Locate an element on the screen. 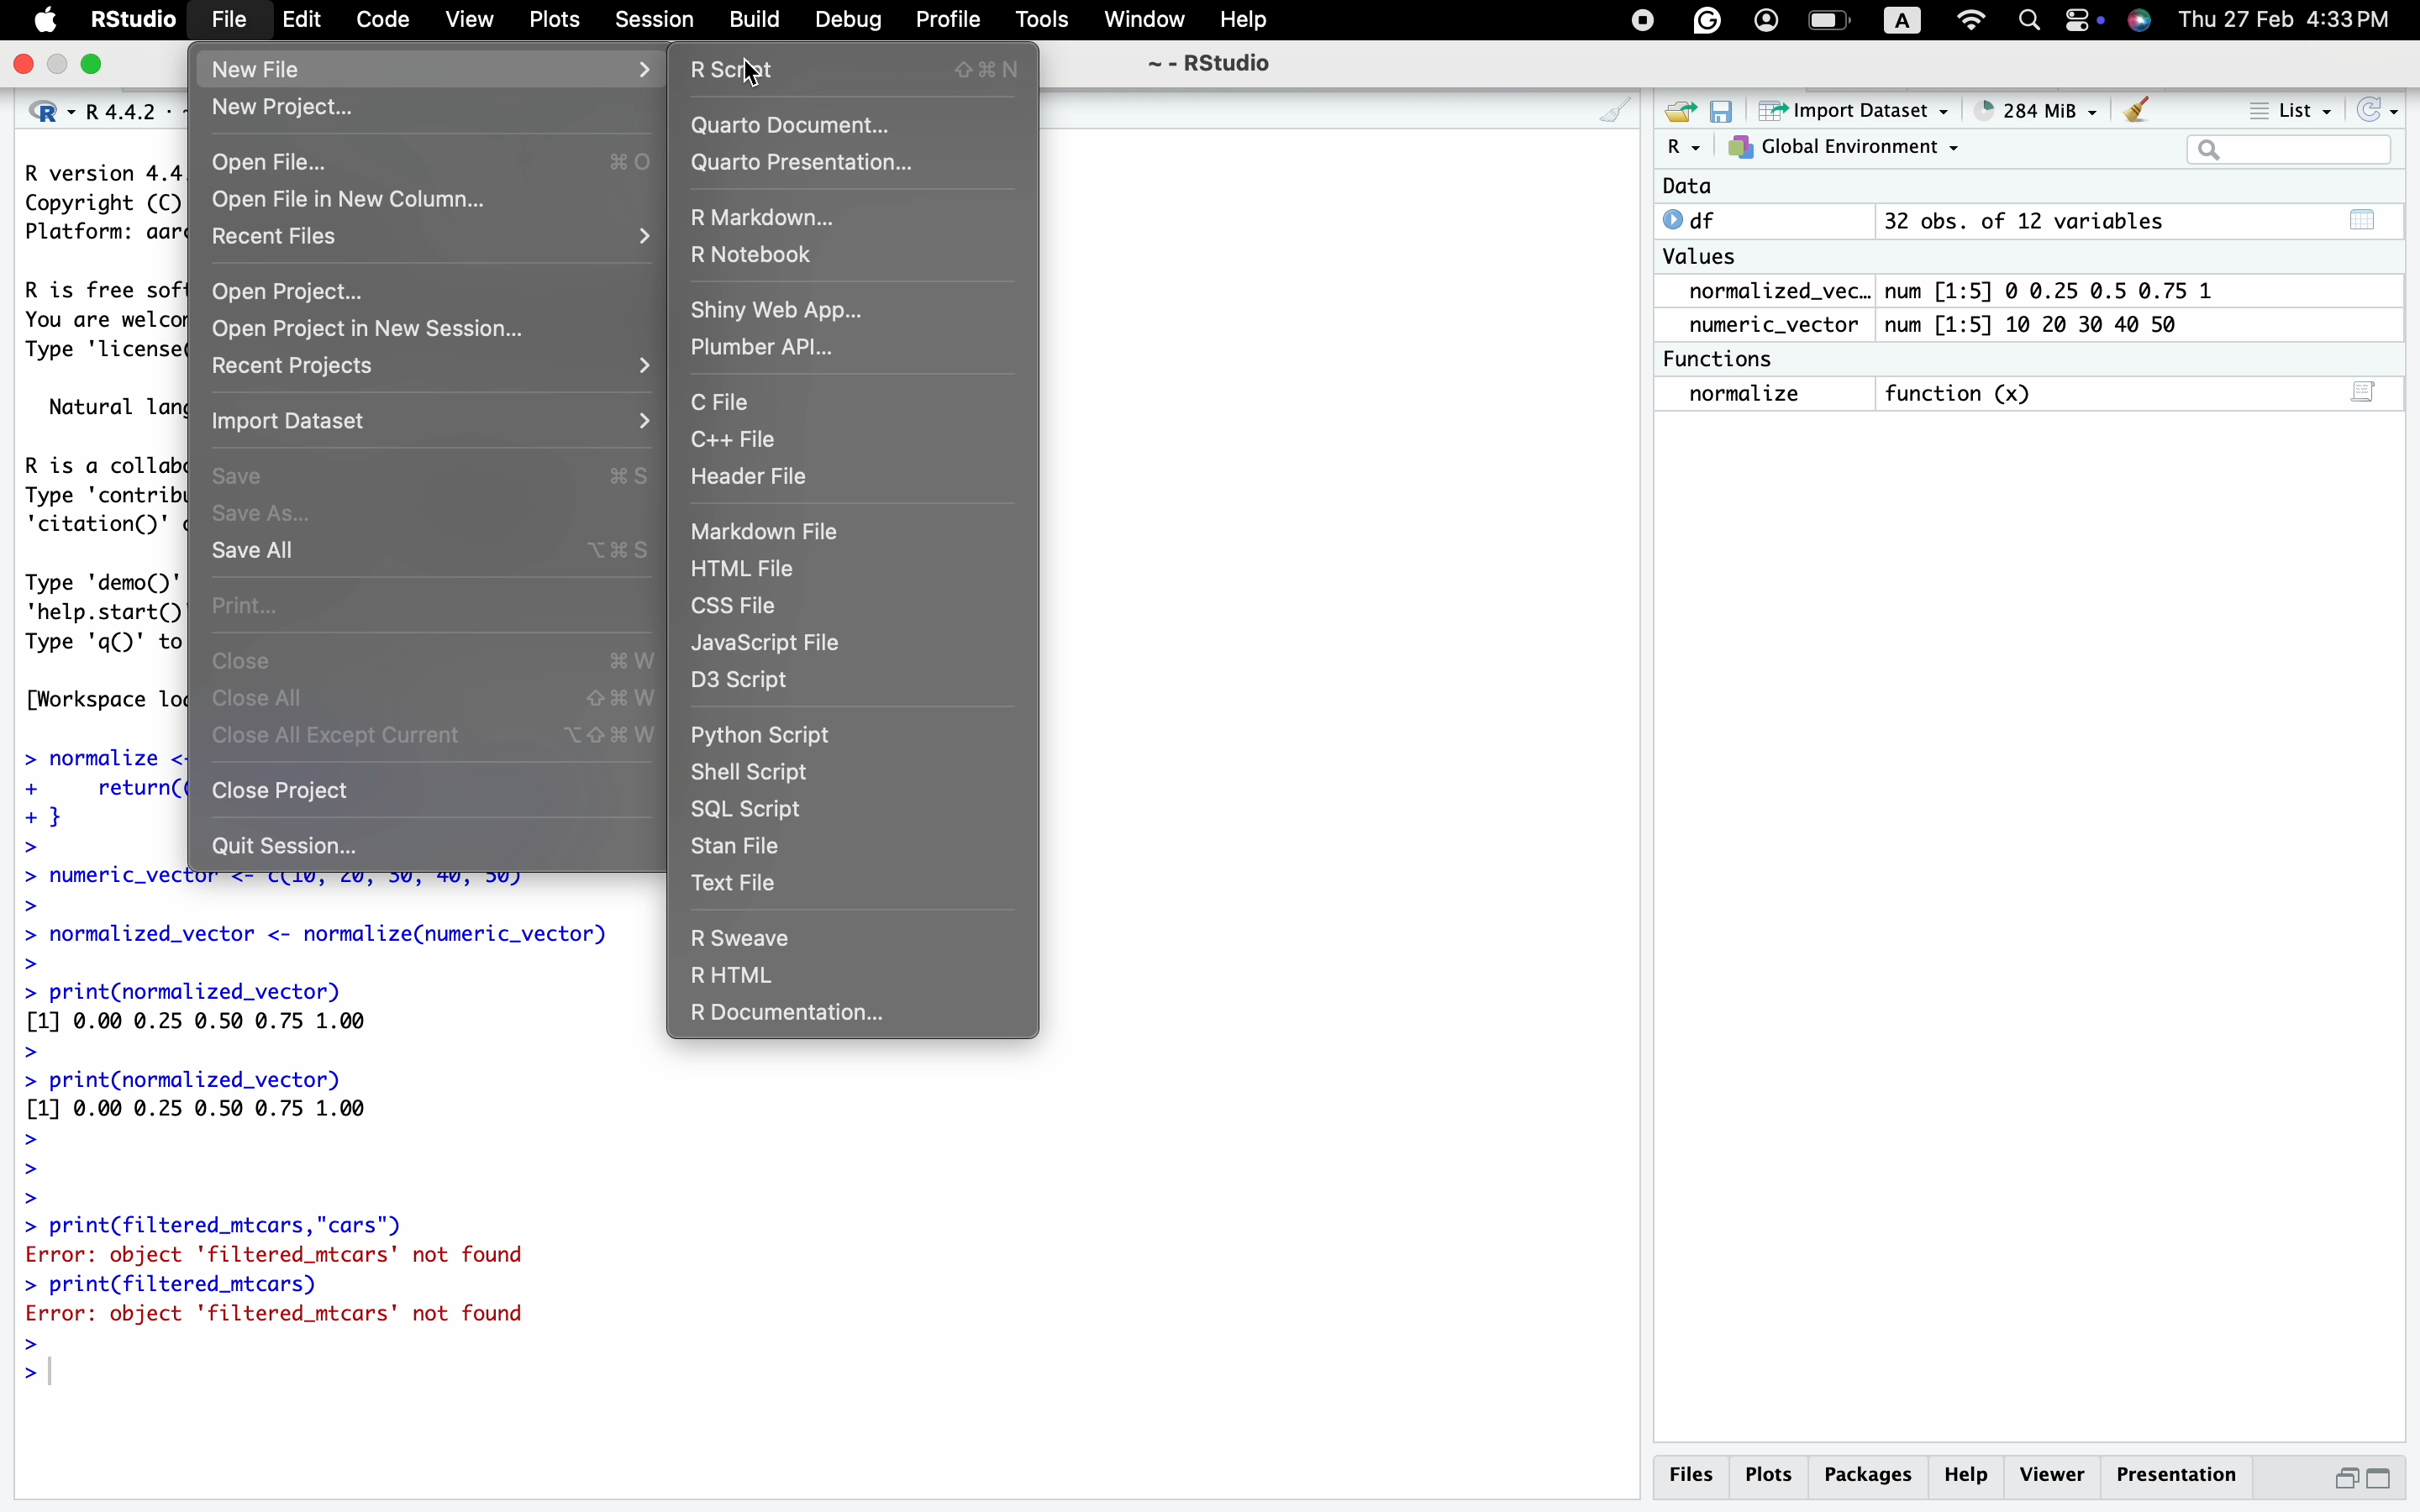 Image resolution: width=2420 pixels, height=1512 pixels. SAVE is located at coordinates (1722, 111).